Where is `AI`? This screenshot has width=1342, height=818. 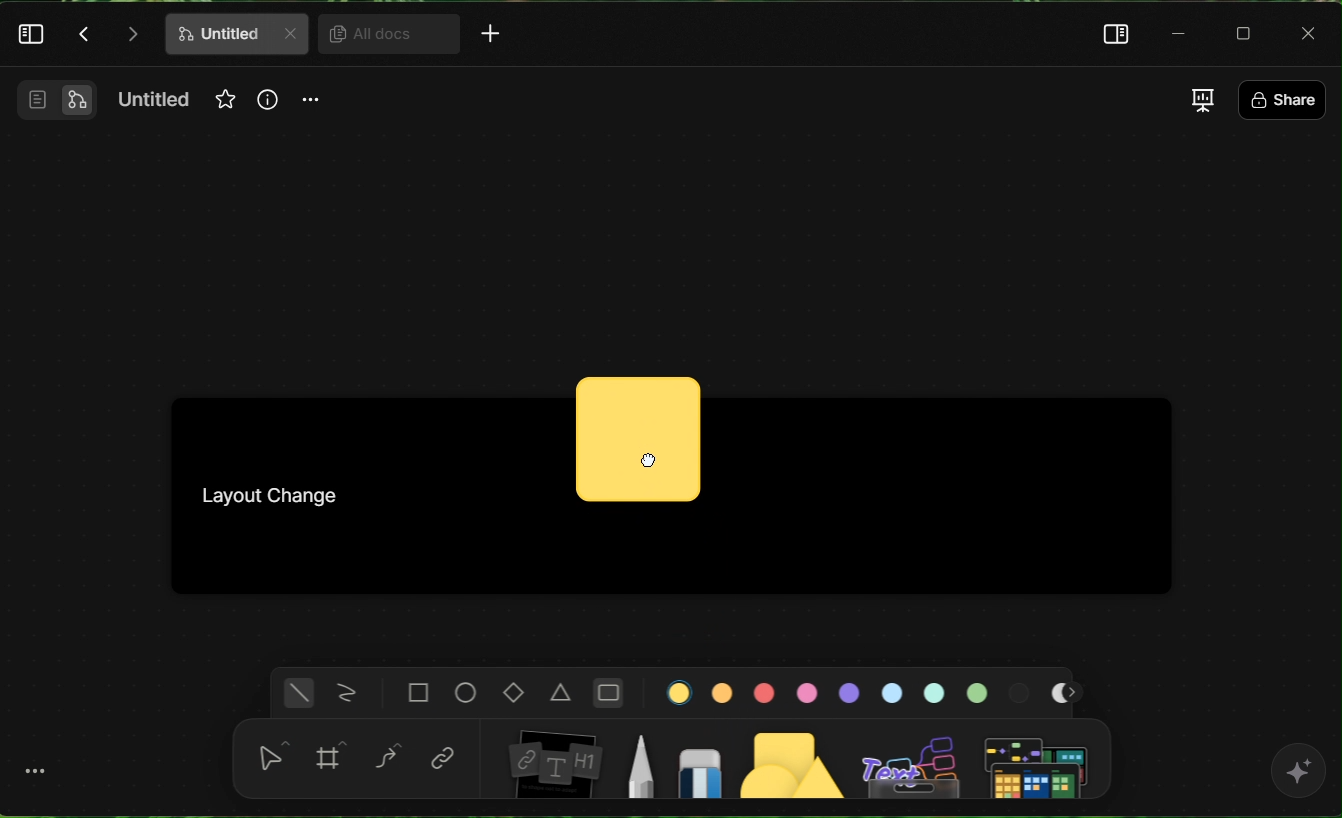
AI is located at coordinates (1300, 781).